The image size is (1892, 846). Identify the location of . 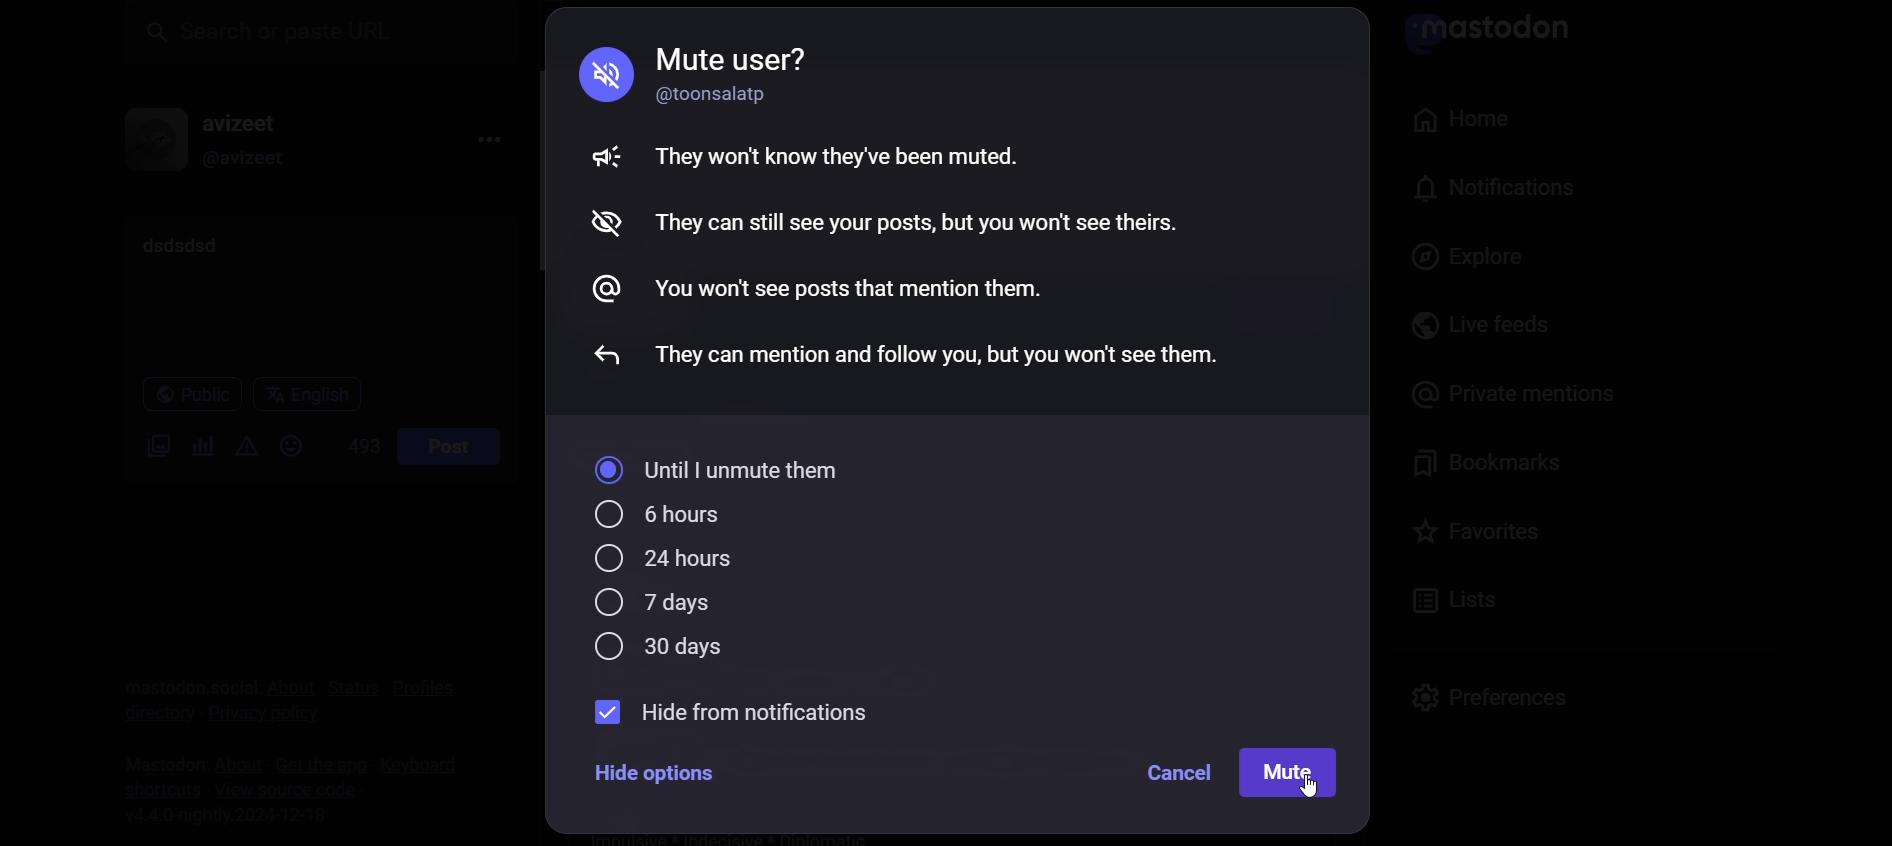
(923, 222).